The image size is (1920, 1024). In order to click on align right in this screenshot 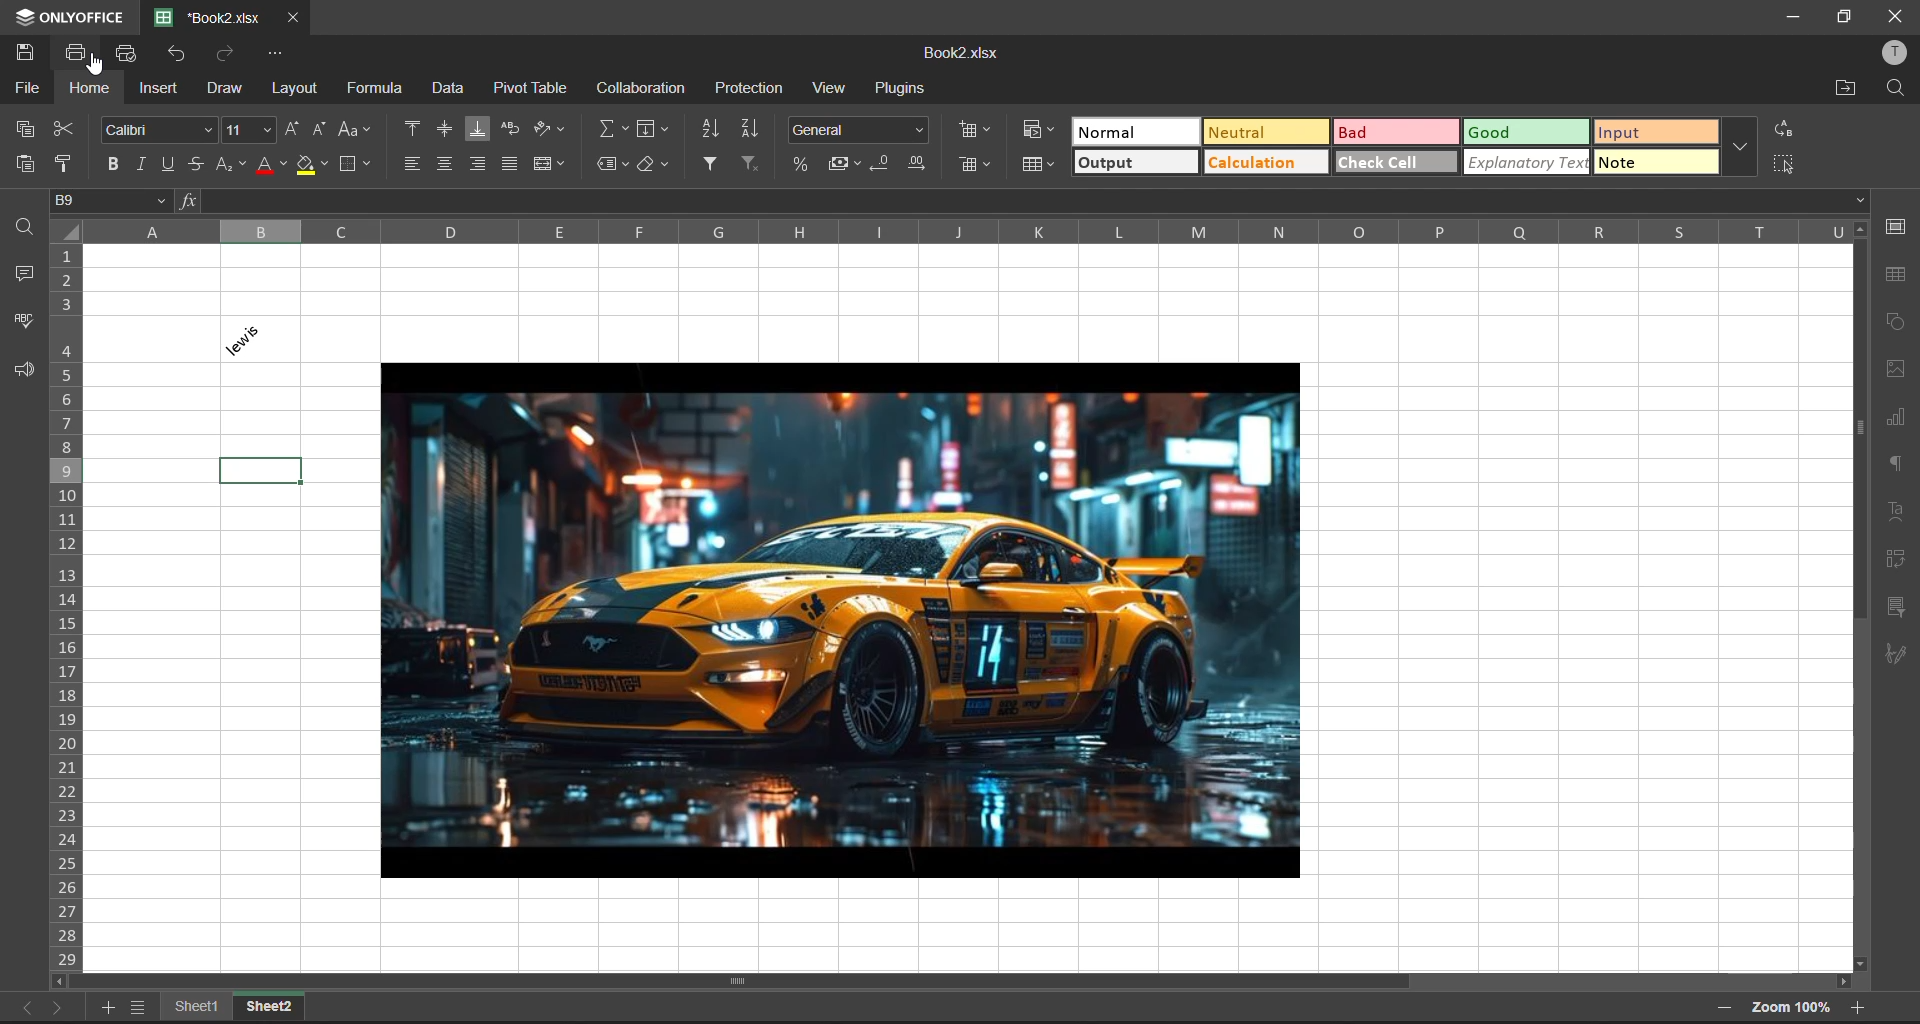, I will do `click(479, 165)`.